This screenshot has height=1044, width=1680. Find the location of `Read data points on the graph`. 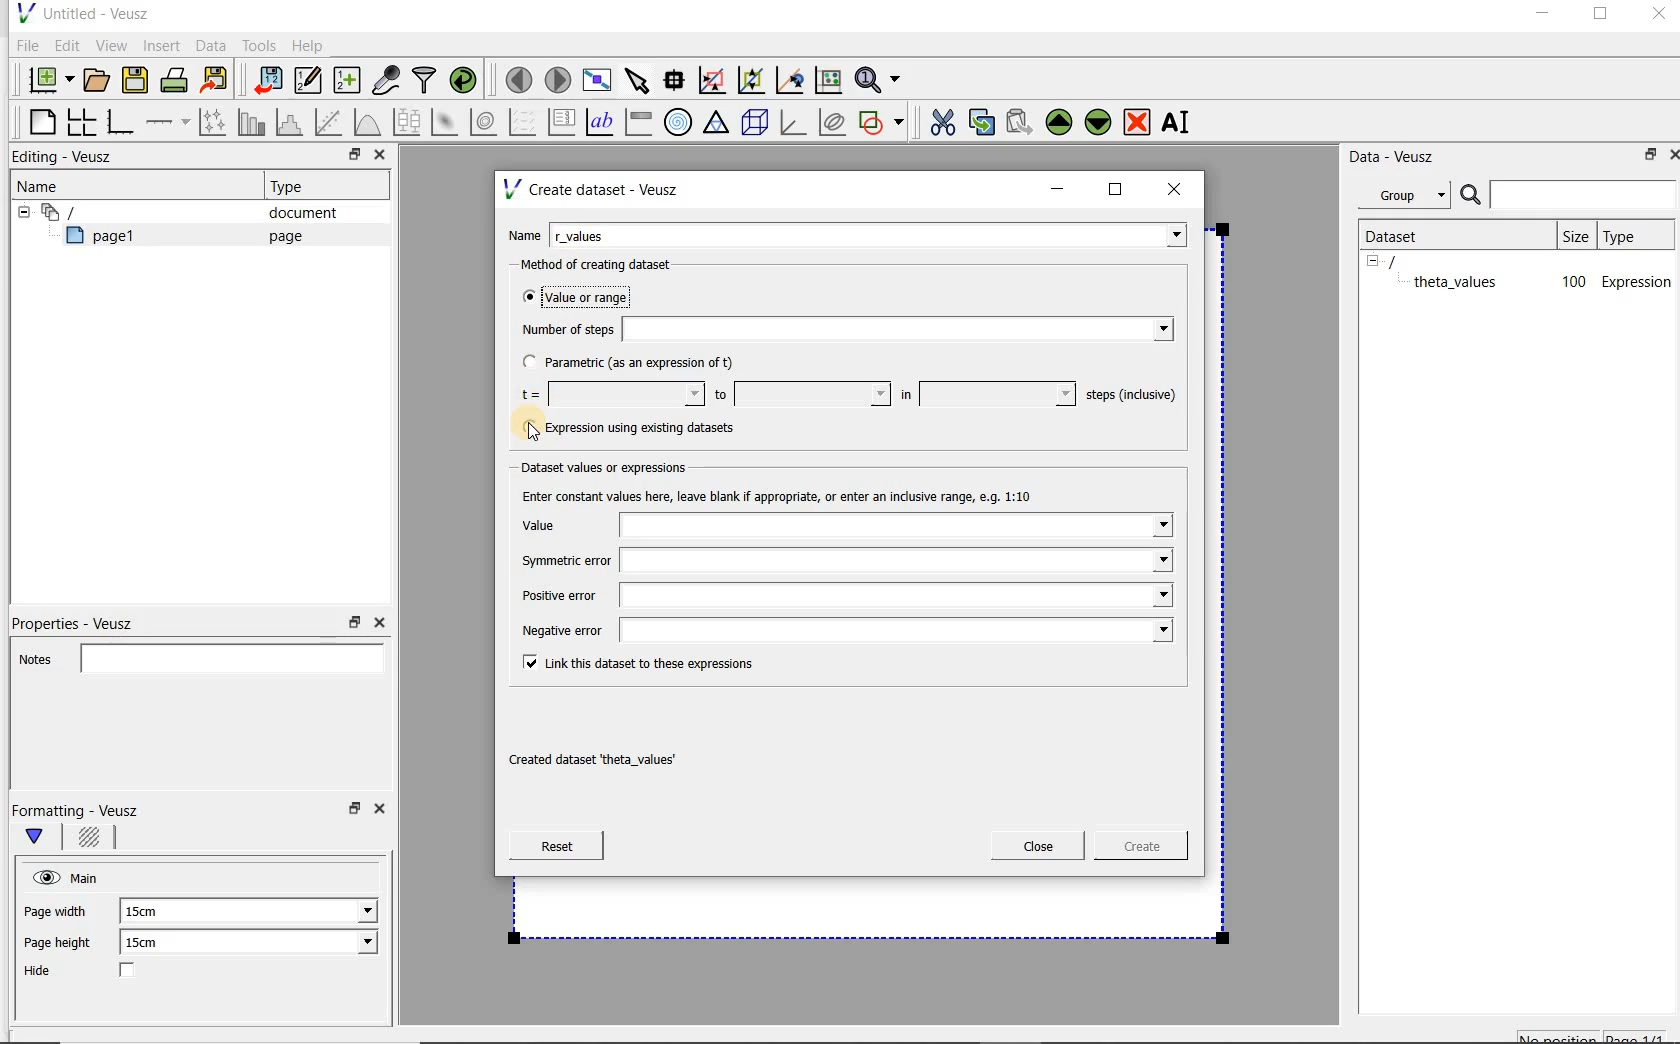

Read data points on the graph is located at coordinates (677, 81).